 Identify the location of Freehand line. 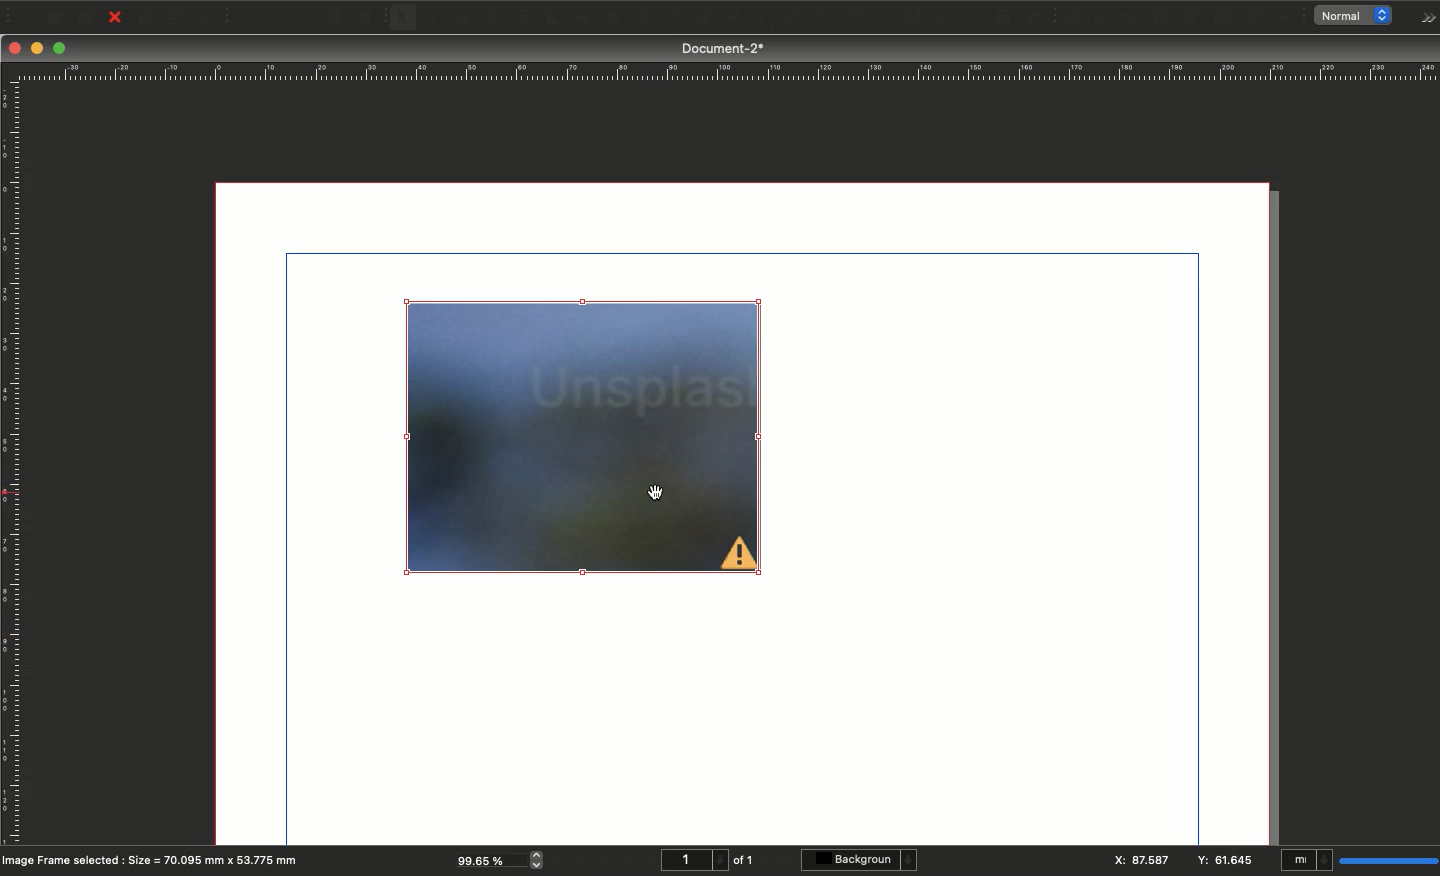
(728, 19).